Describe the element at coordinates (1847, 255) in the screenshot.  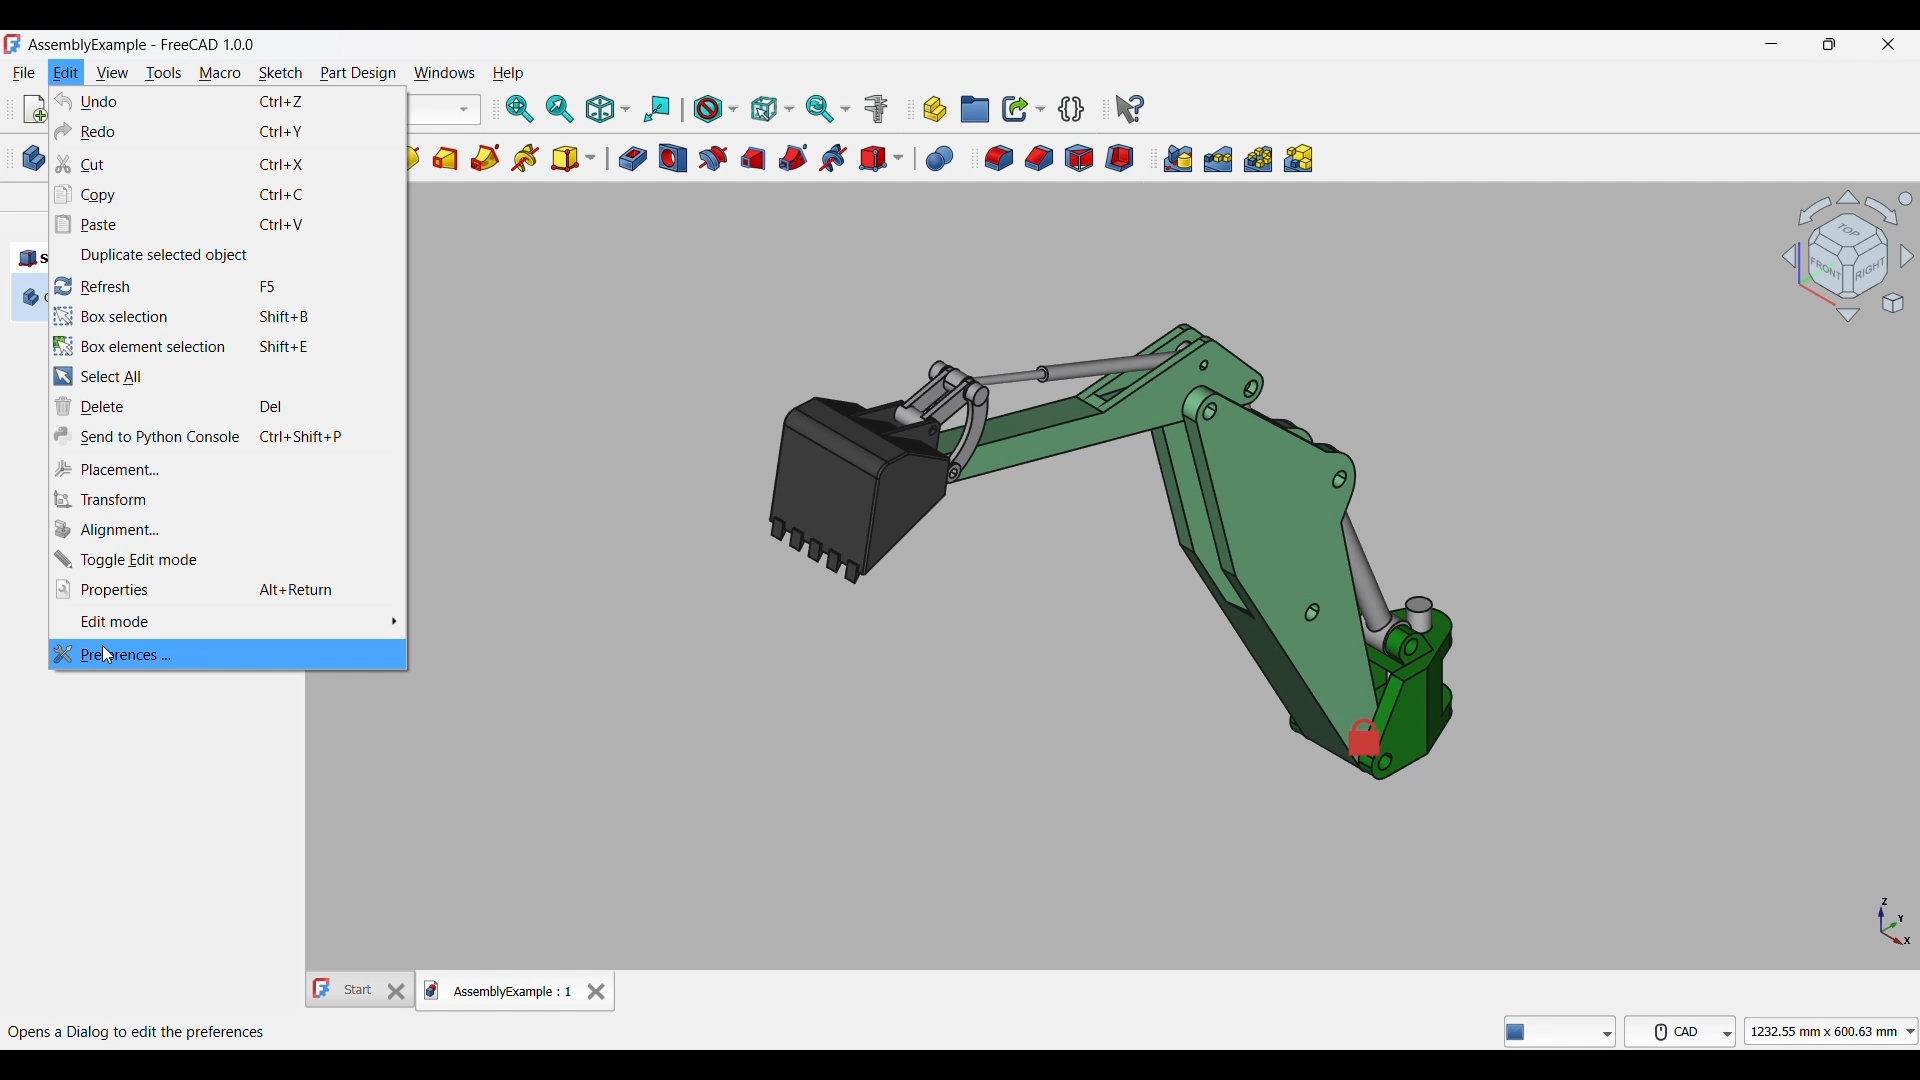
I see `Canvas navigation` at that location.